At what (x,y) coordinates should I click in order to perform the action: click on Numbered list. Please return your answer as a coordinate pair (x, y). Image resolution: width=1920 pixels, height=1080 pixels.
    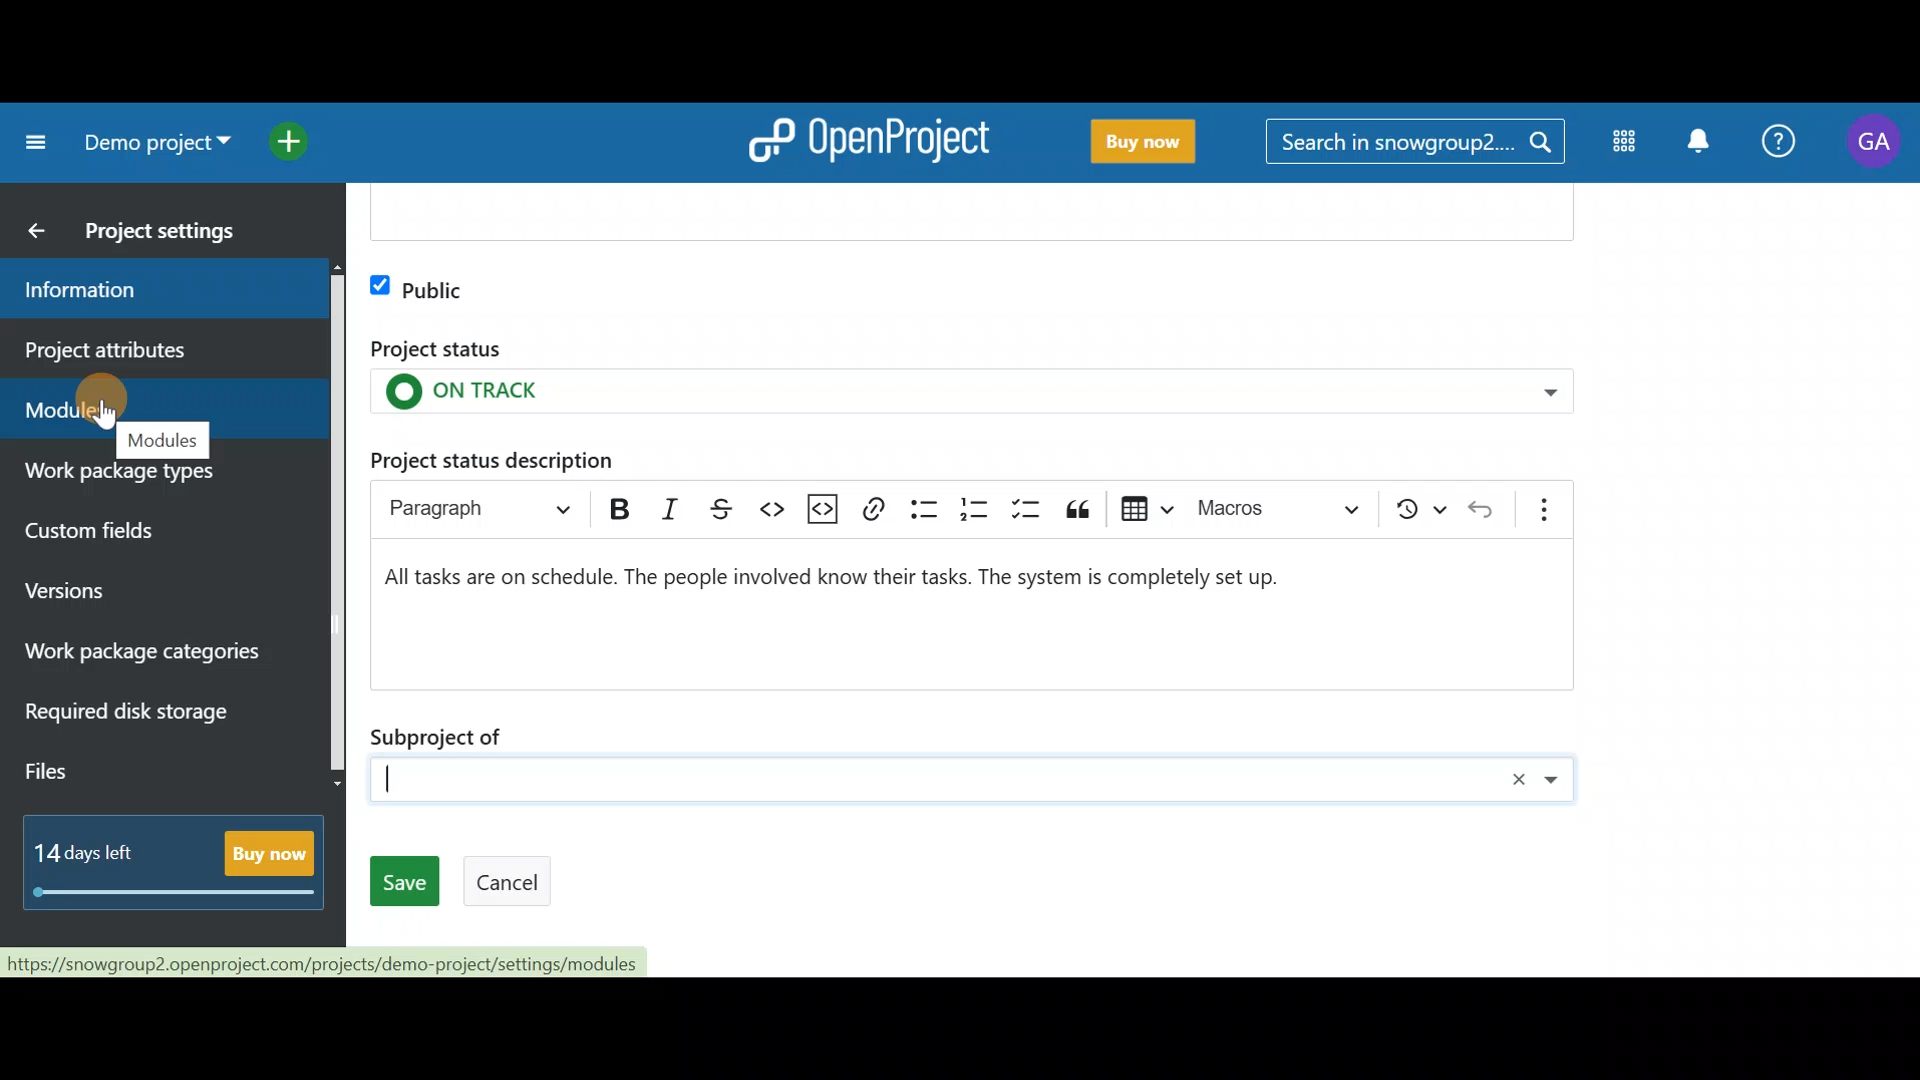
    Looking at the image, I should click on (968, 510).